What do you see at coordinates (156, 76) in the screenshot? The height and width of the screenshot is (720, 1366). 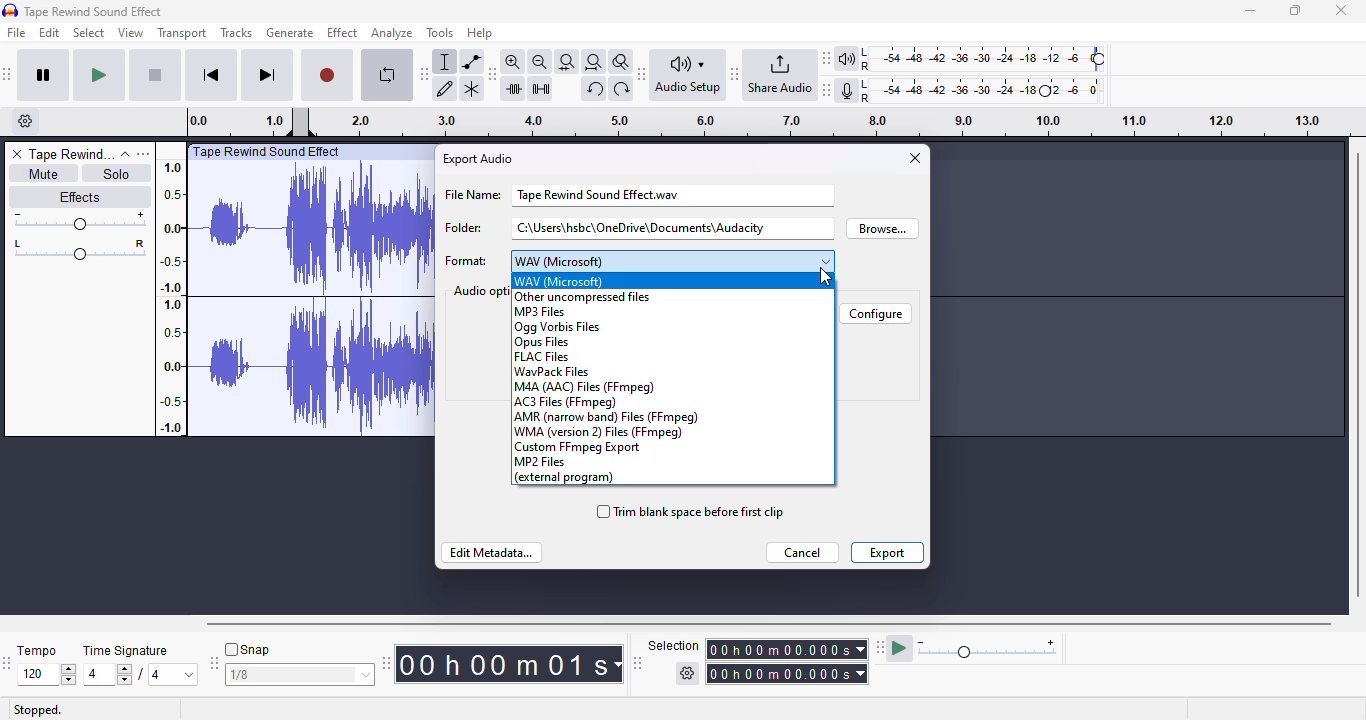 I see `stop` at bounding box center [156, 76].